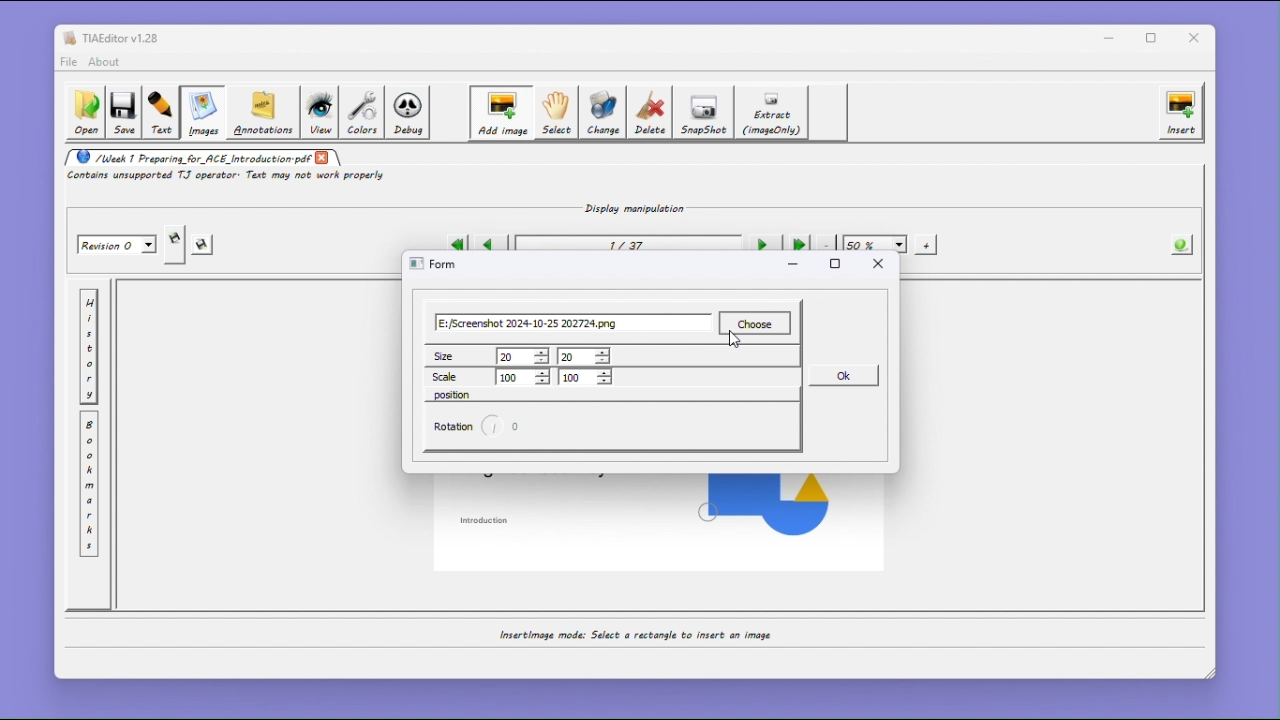 This screenshot has width=1280, height=720. I want to click on form, so click(433, 263).